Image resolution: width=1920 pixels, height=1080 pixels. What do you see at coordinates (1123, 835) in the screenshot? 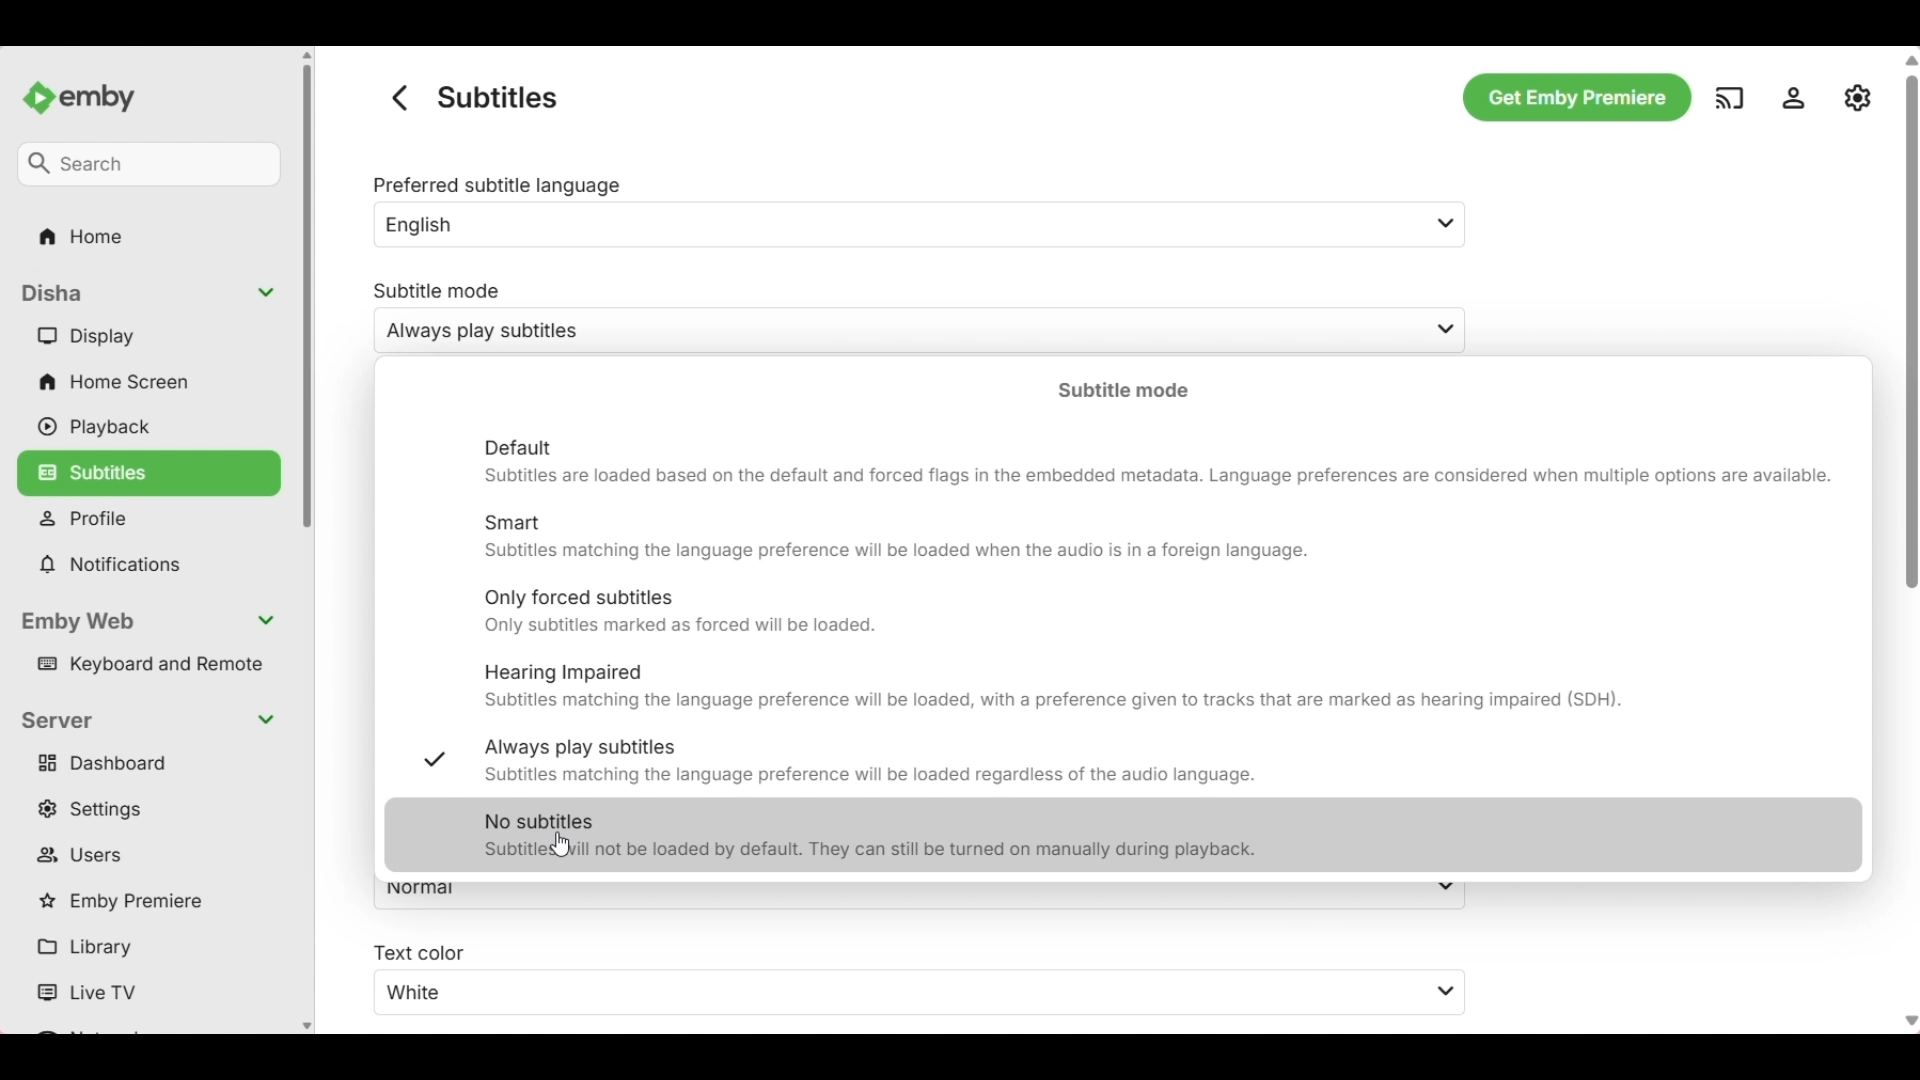
I see `New selection highlighted` at bounding box center [1123, 835].